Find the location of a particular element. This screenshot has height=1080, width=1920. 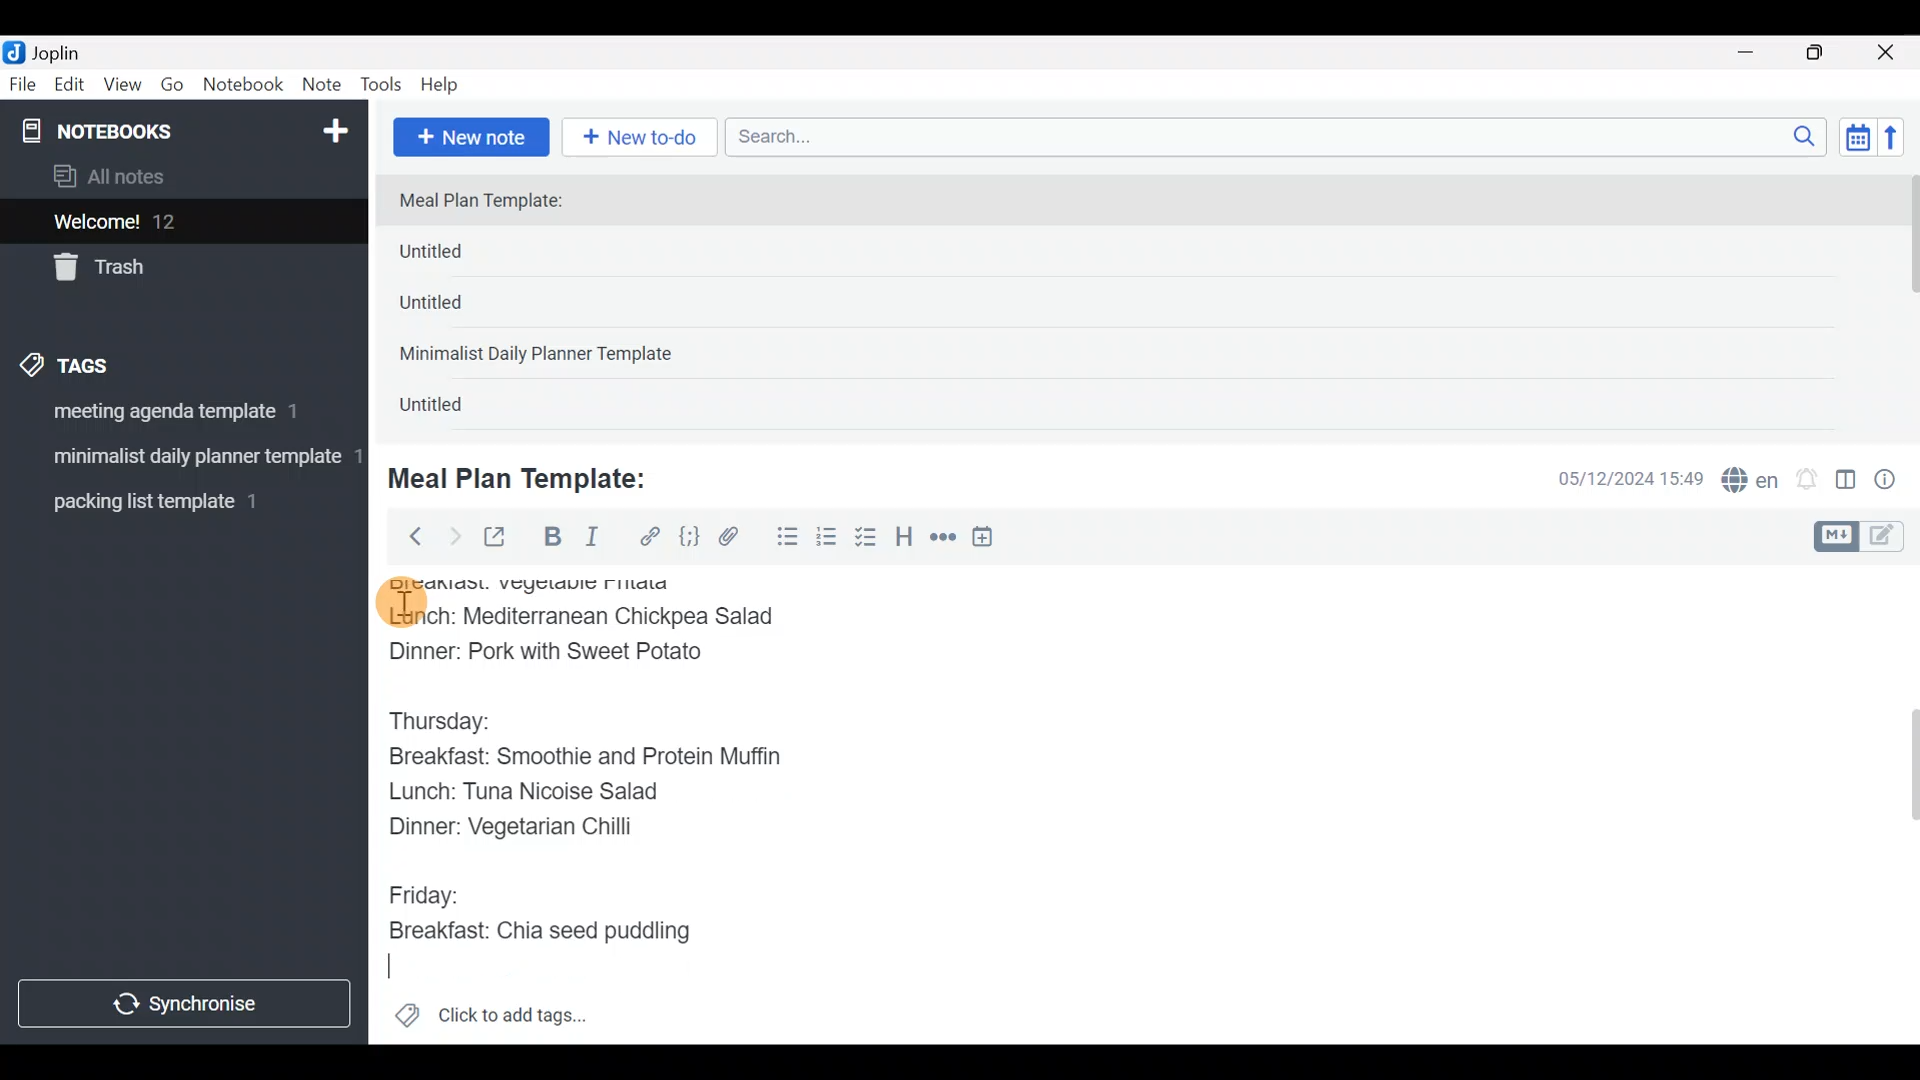

View is located at coordinates (122, 88).